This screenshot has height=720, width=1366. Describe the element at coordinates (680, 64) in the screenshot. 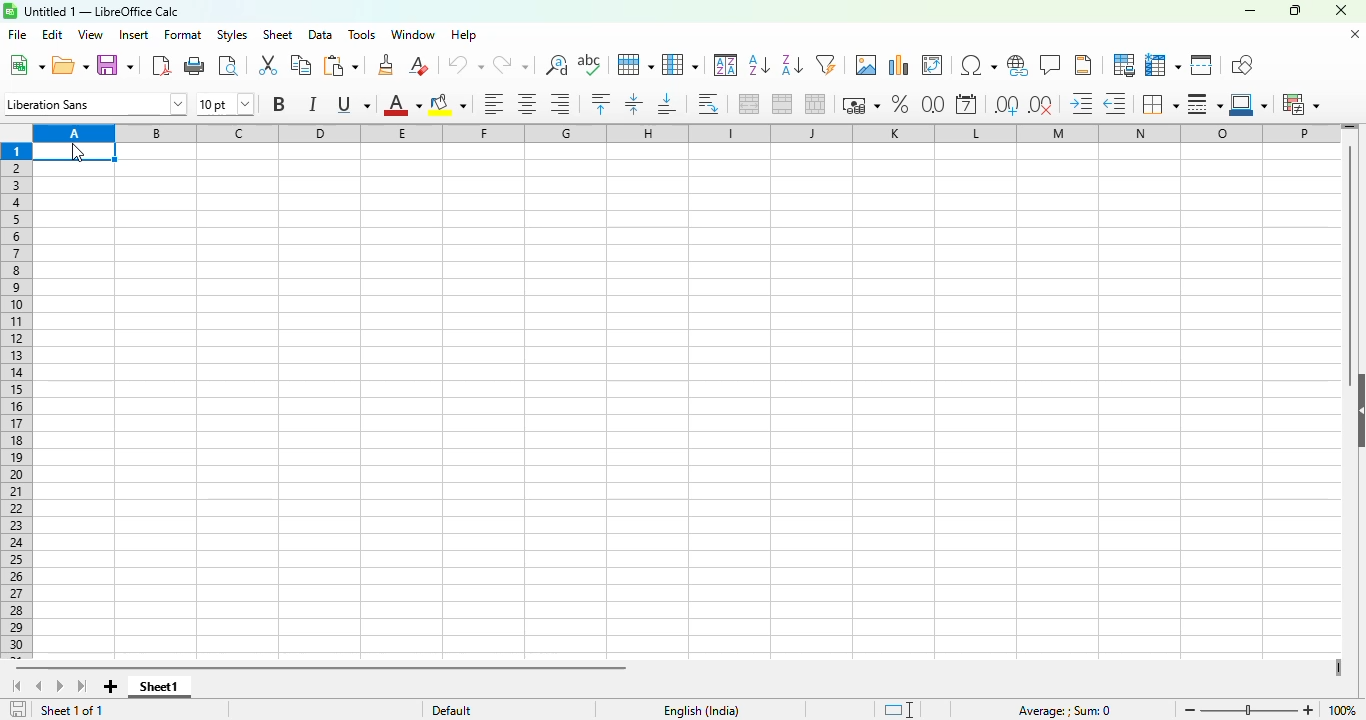

I see `column` at that location.